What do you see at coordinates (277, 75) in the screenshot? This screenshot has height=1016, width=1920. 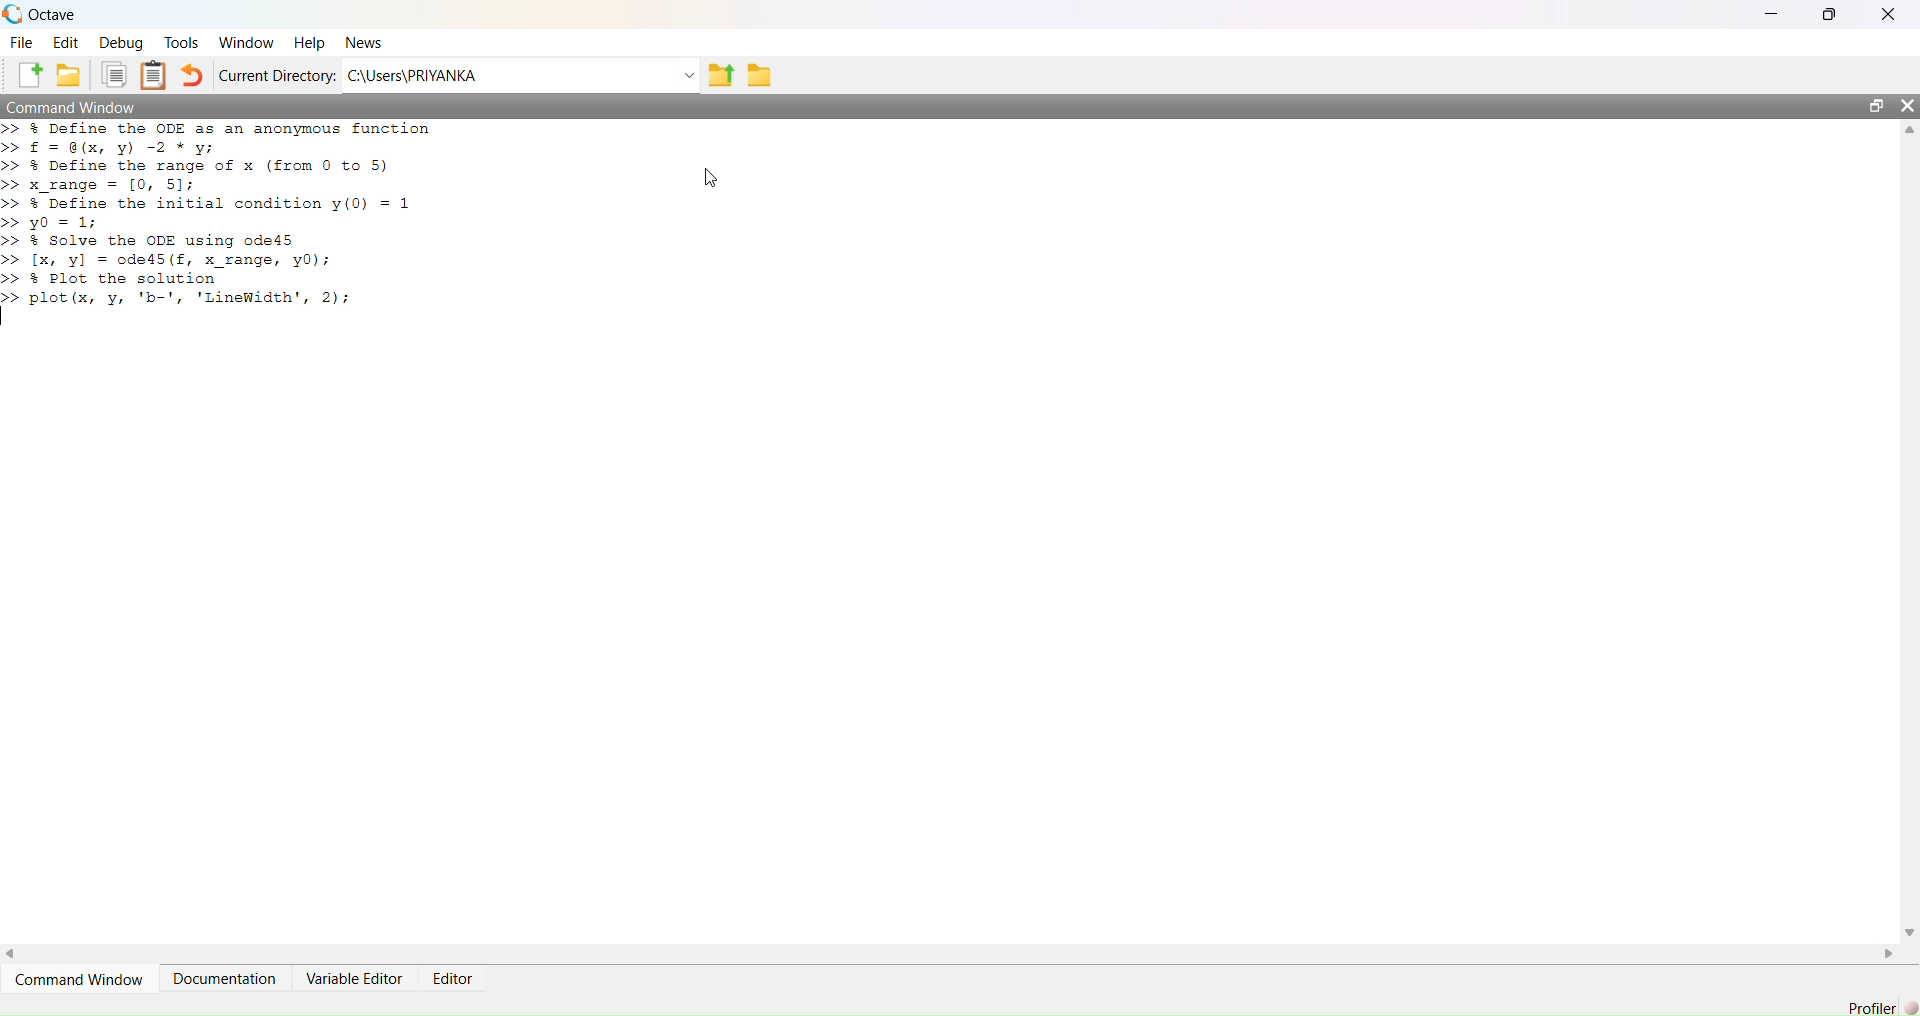 I see `Current Directory:` at bounding box center [277, 75].